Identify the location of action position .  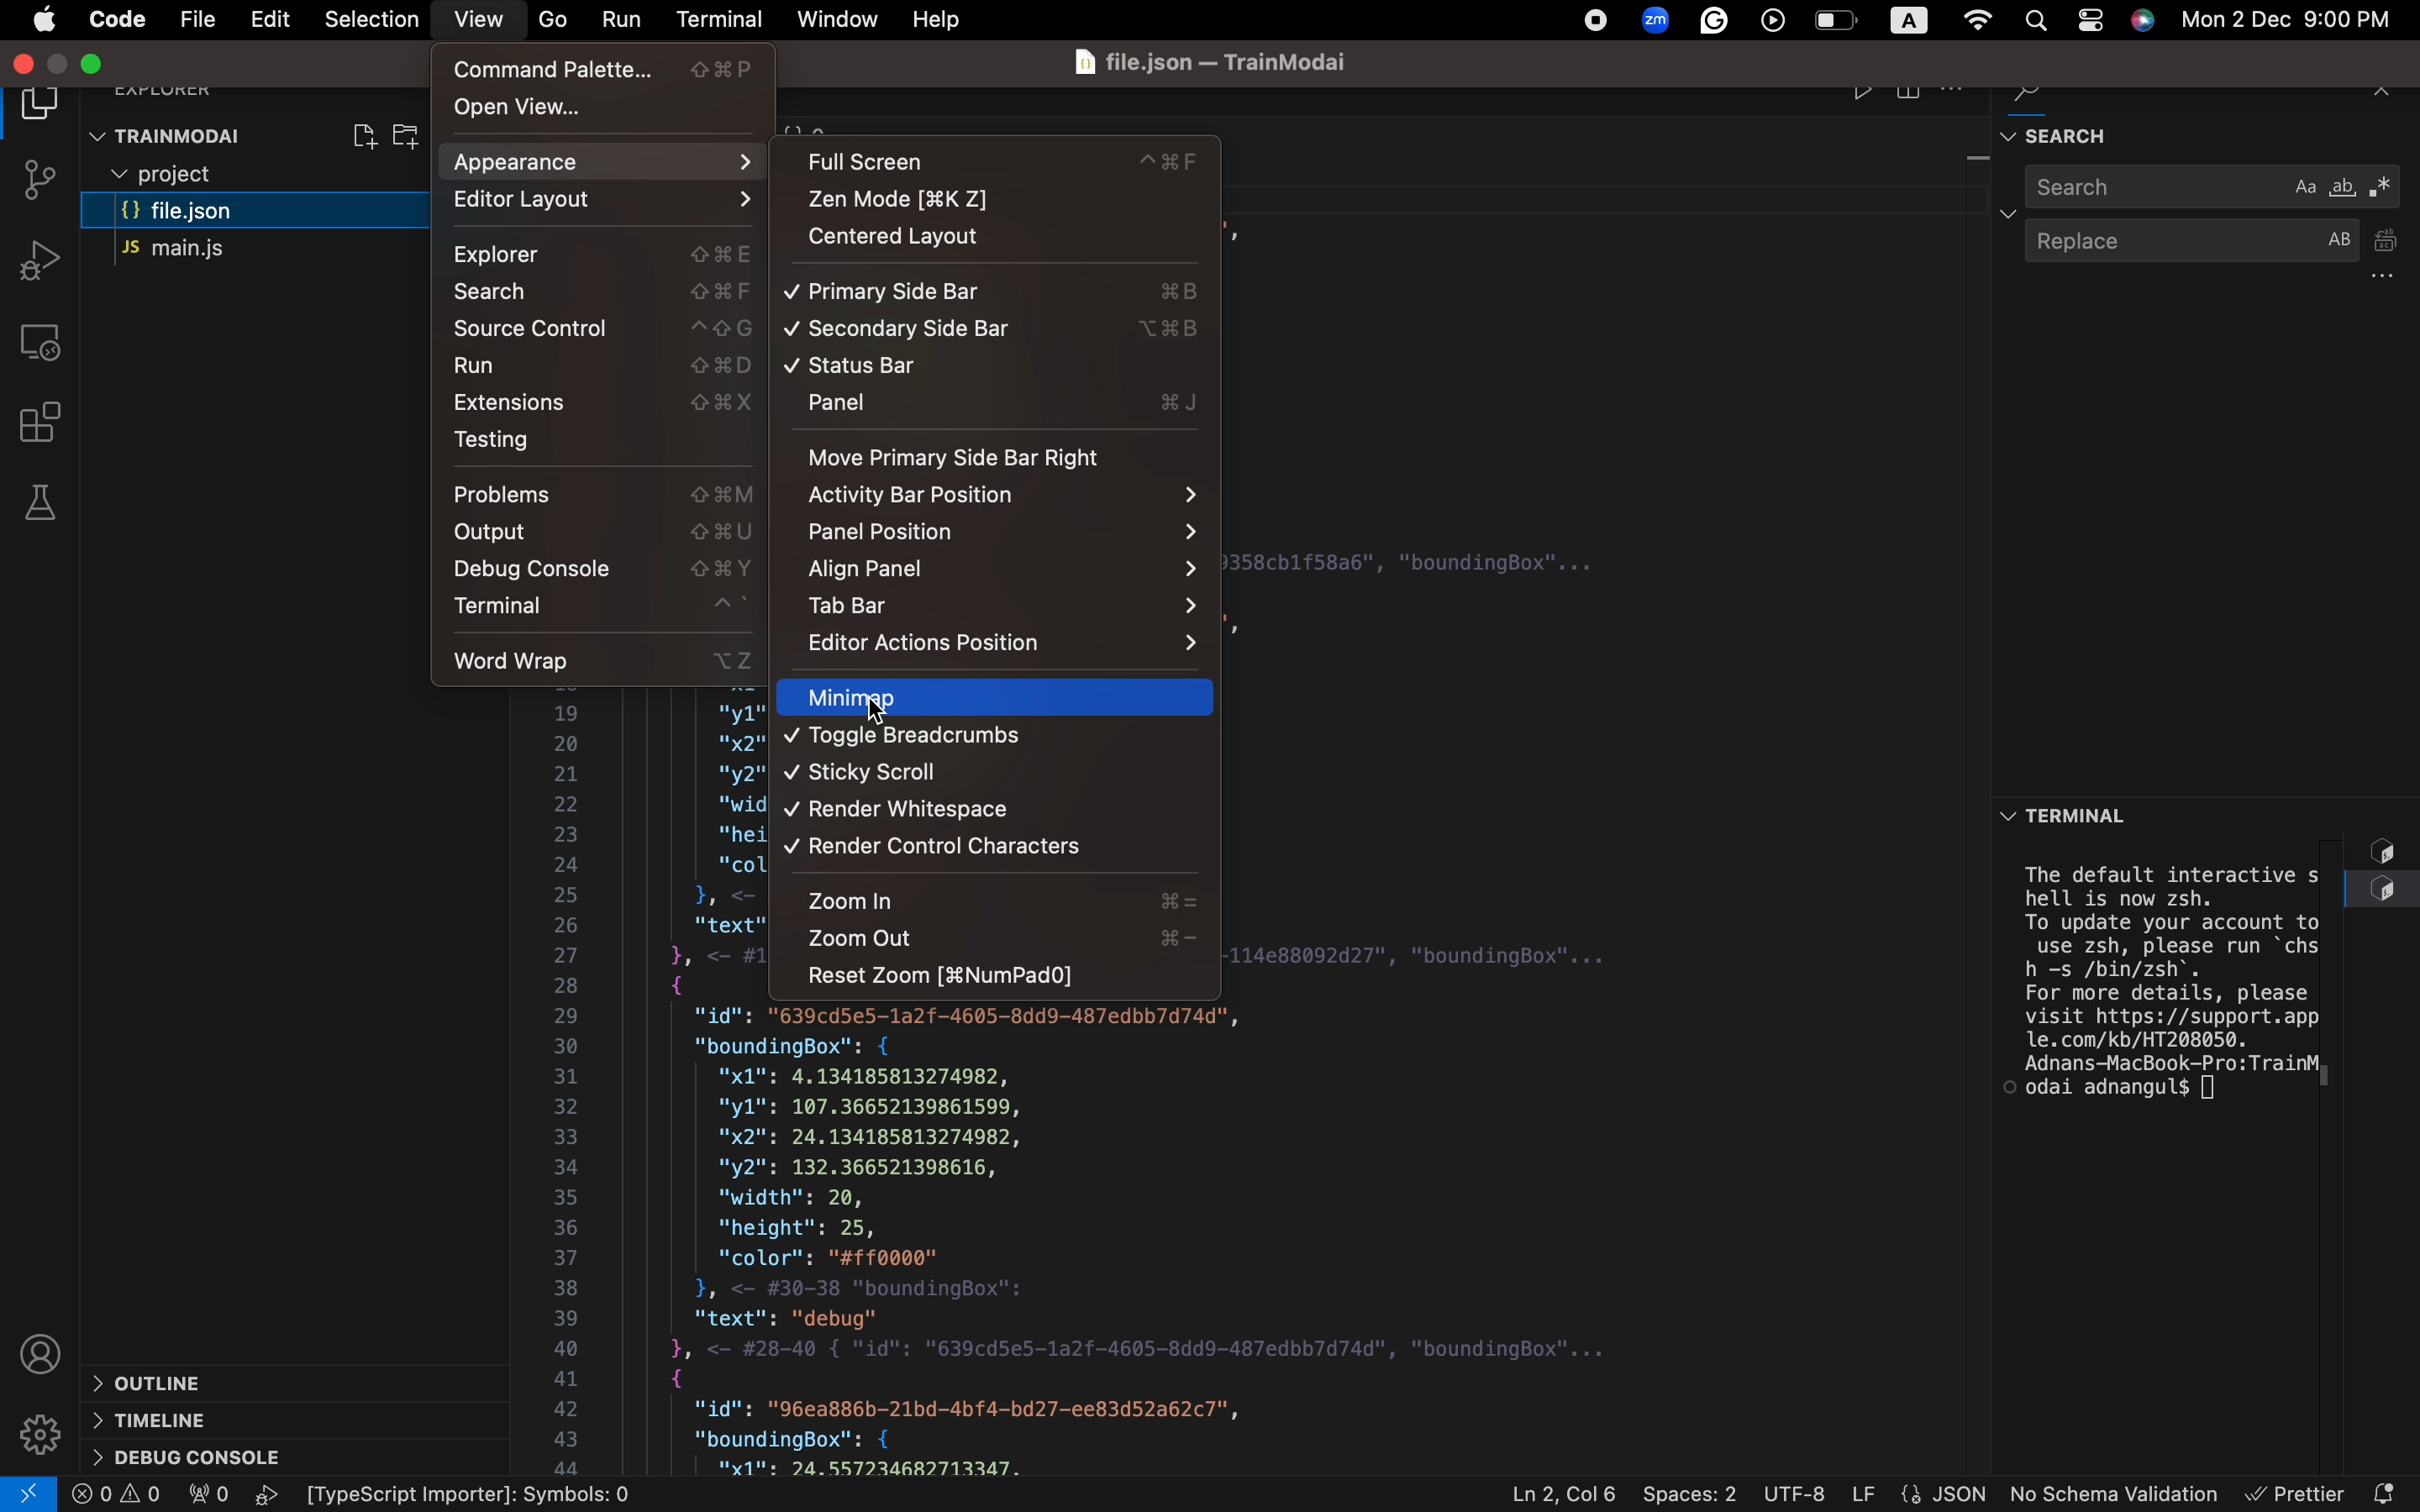
(997, 645).